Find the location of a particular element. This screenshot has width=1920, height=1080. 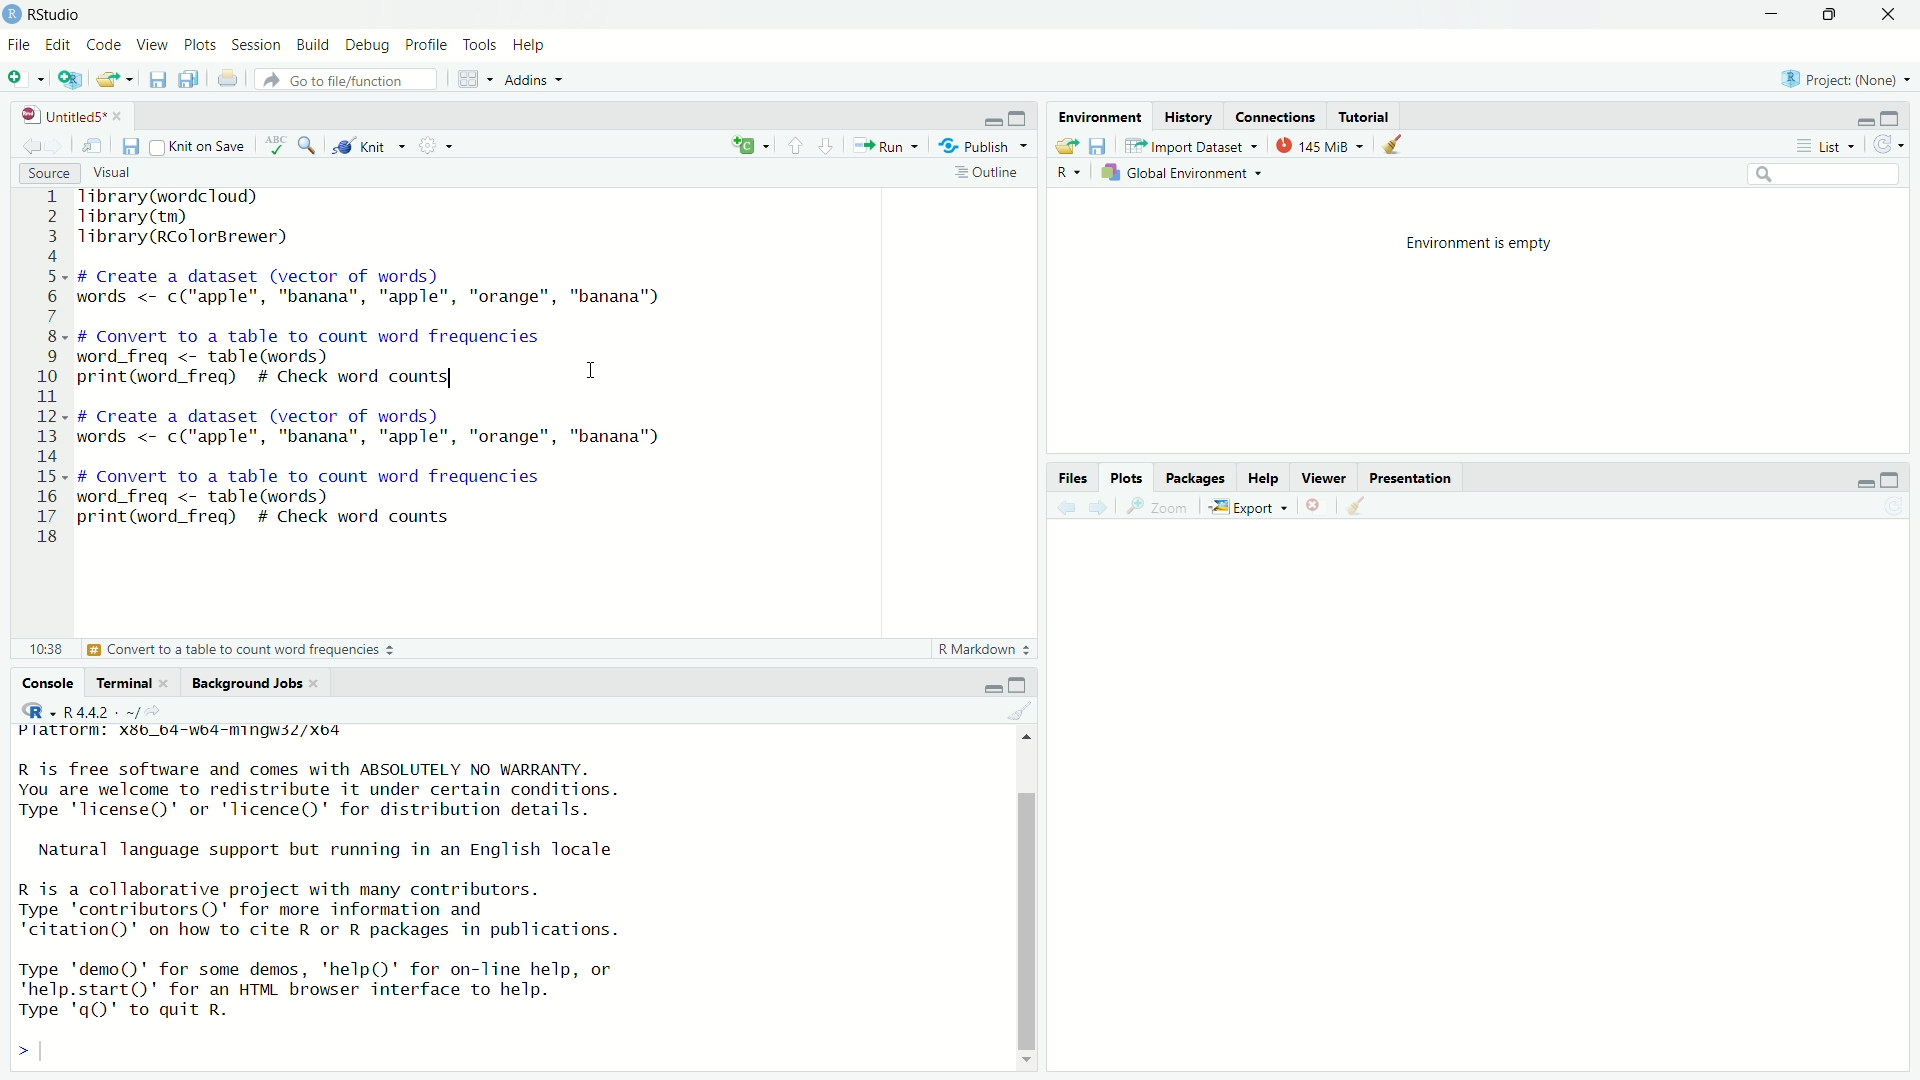

Plots is located at coordinates (200, 45).